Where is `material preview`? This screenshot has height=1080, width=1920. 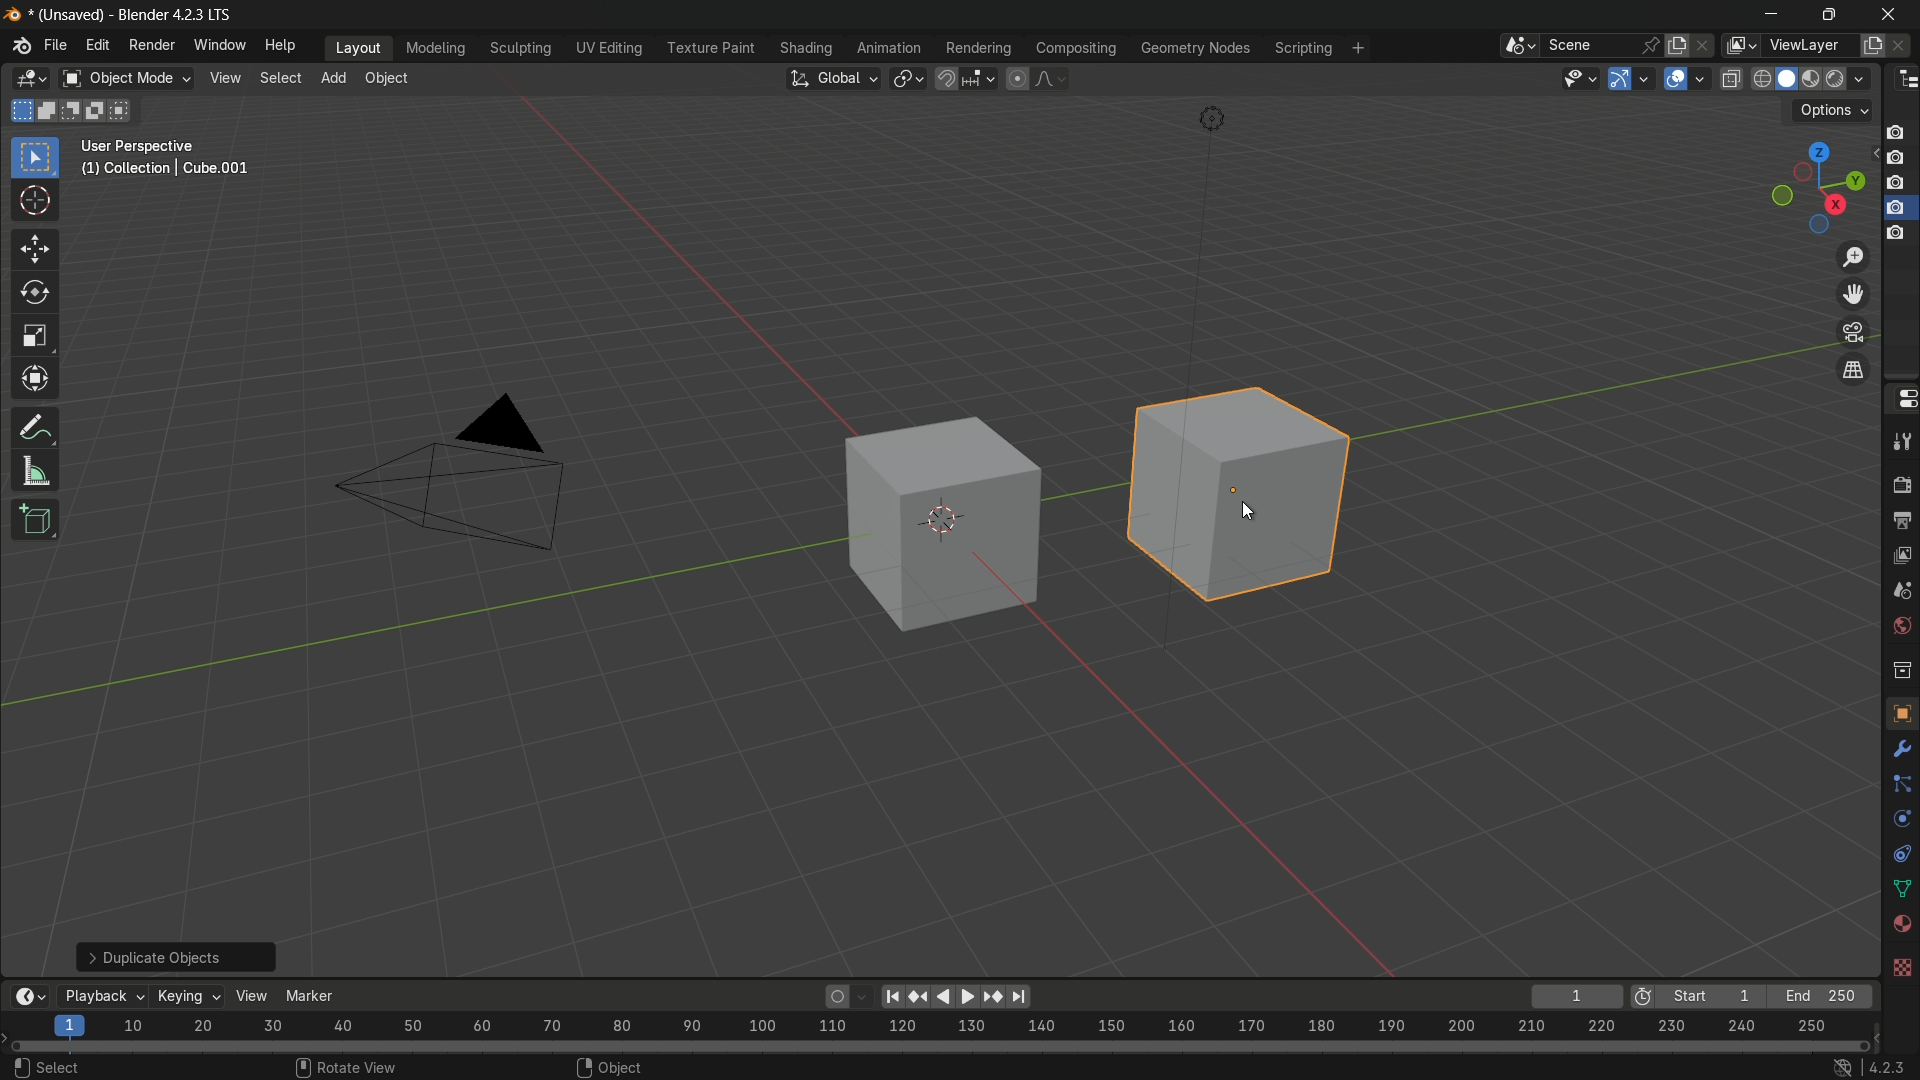 material preview is located at coordinates (1815, 79).